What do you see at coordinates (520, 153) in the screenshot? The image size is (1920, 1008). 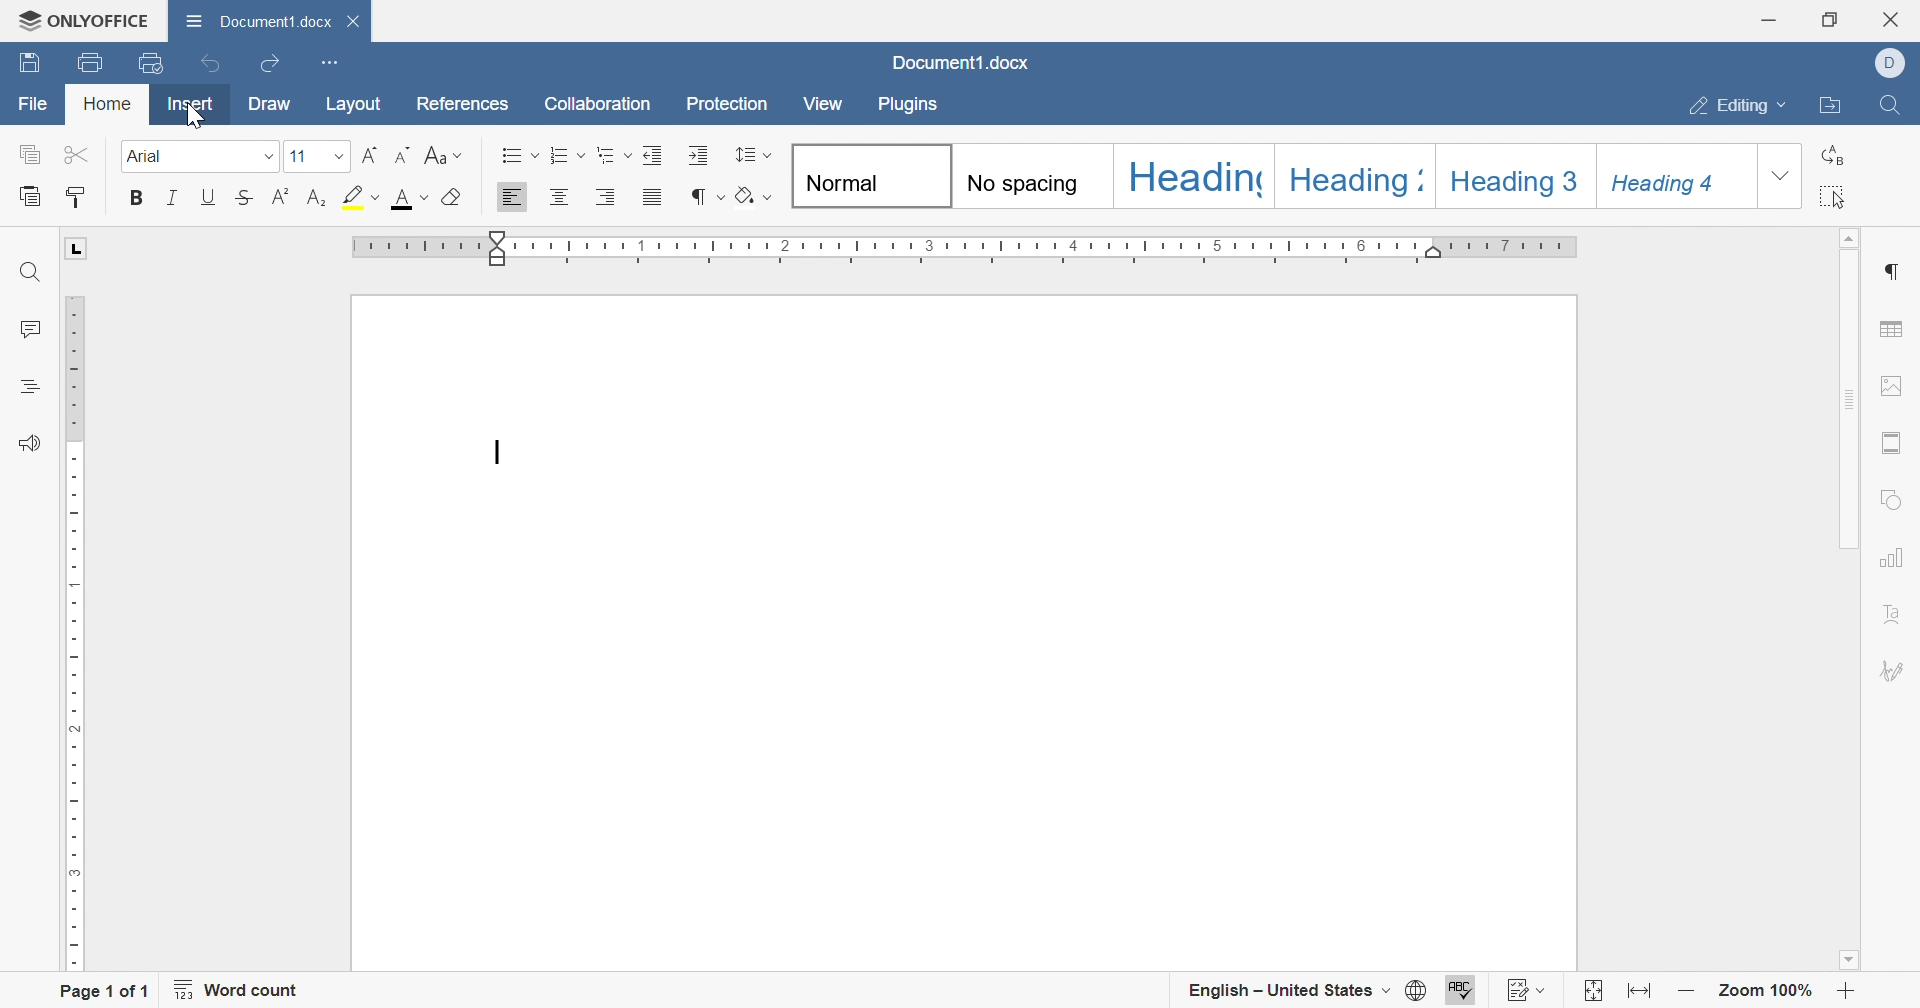 I see `Bullets` at bounding box center [520, 153].